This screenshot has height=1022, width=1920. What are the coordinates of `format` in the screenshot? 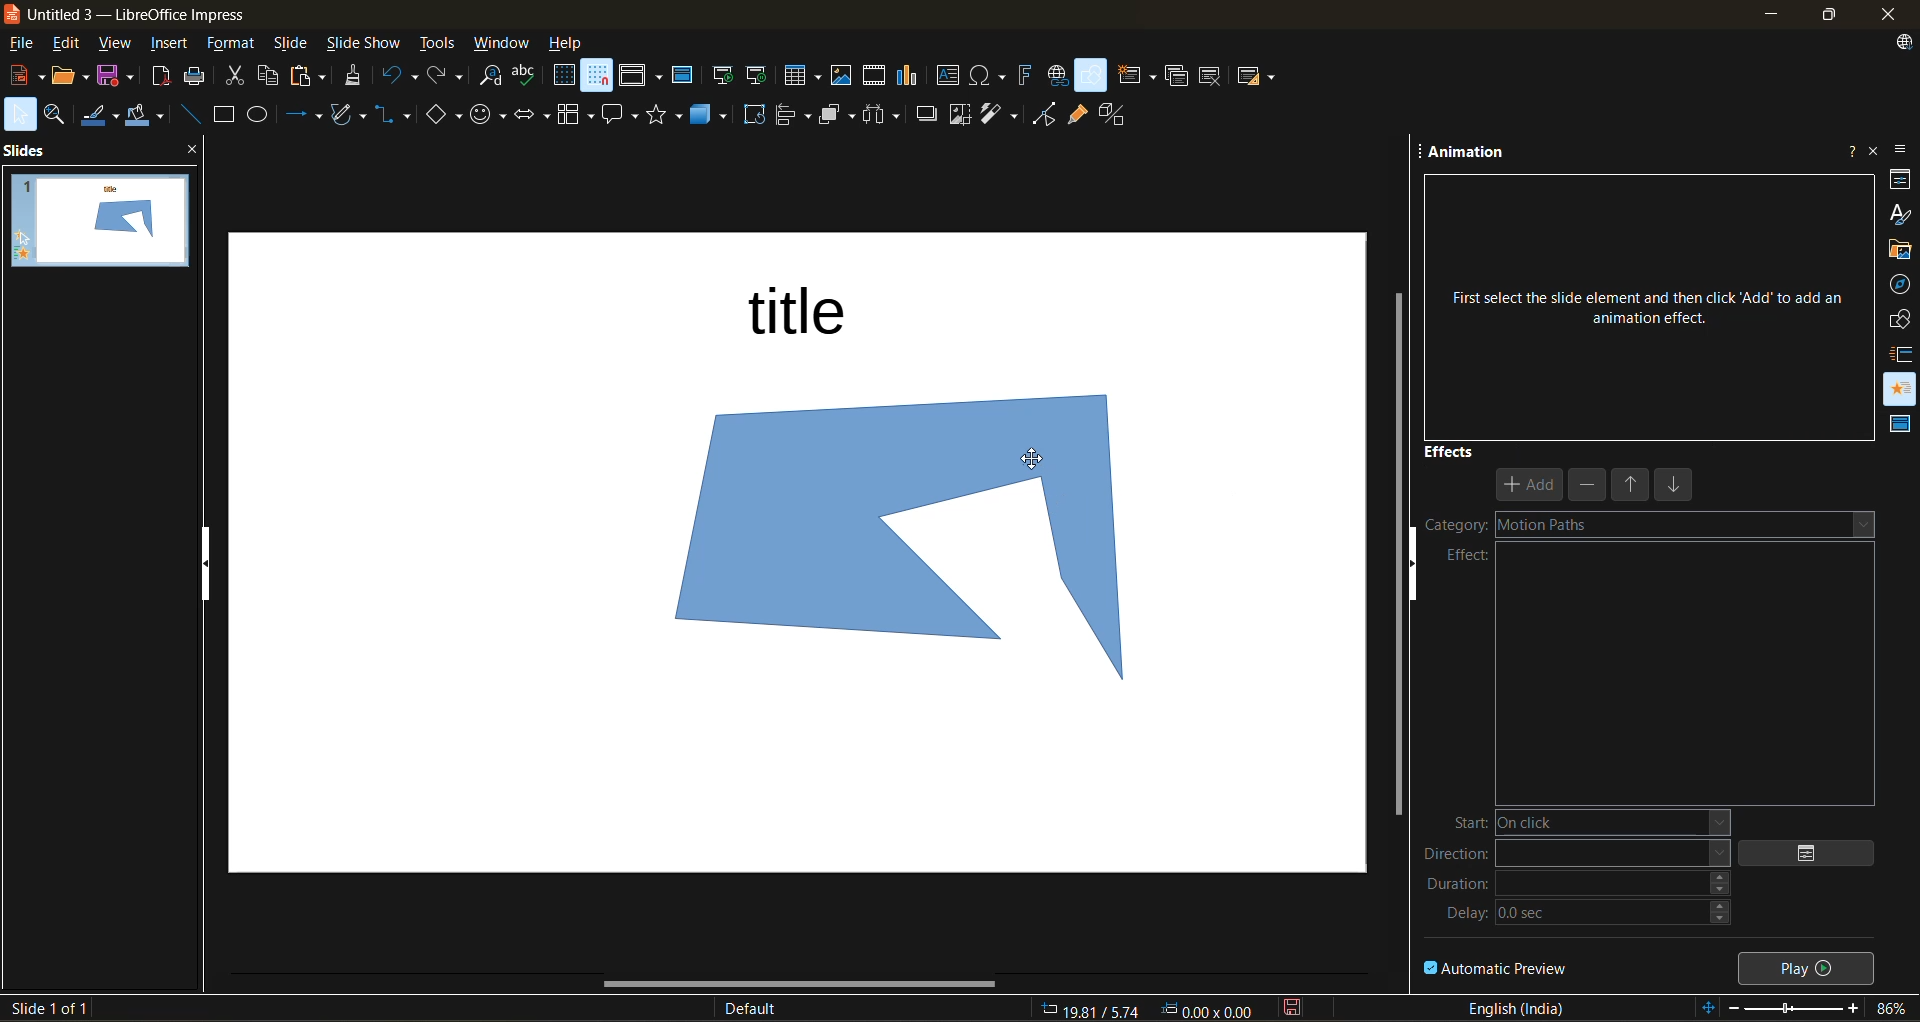 It's located at (228, 45).